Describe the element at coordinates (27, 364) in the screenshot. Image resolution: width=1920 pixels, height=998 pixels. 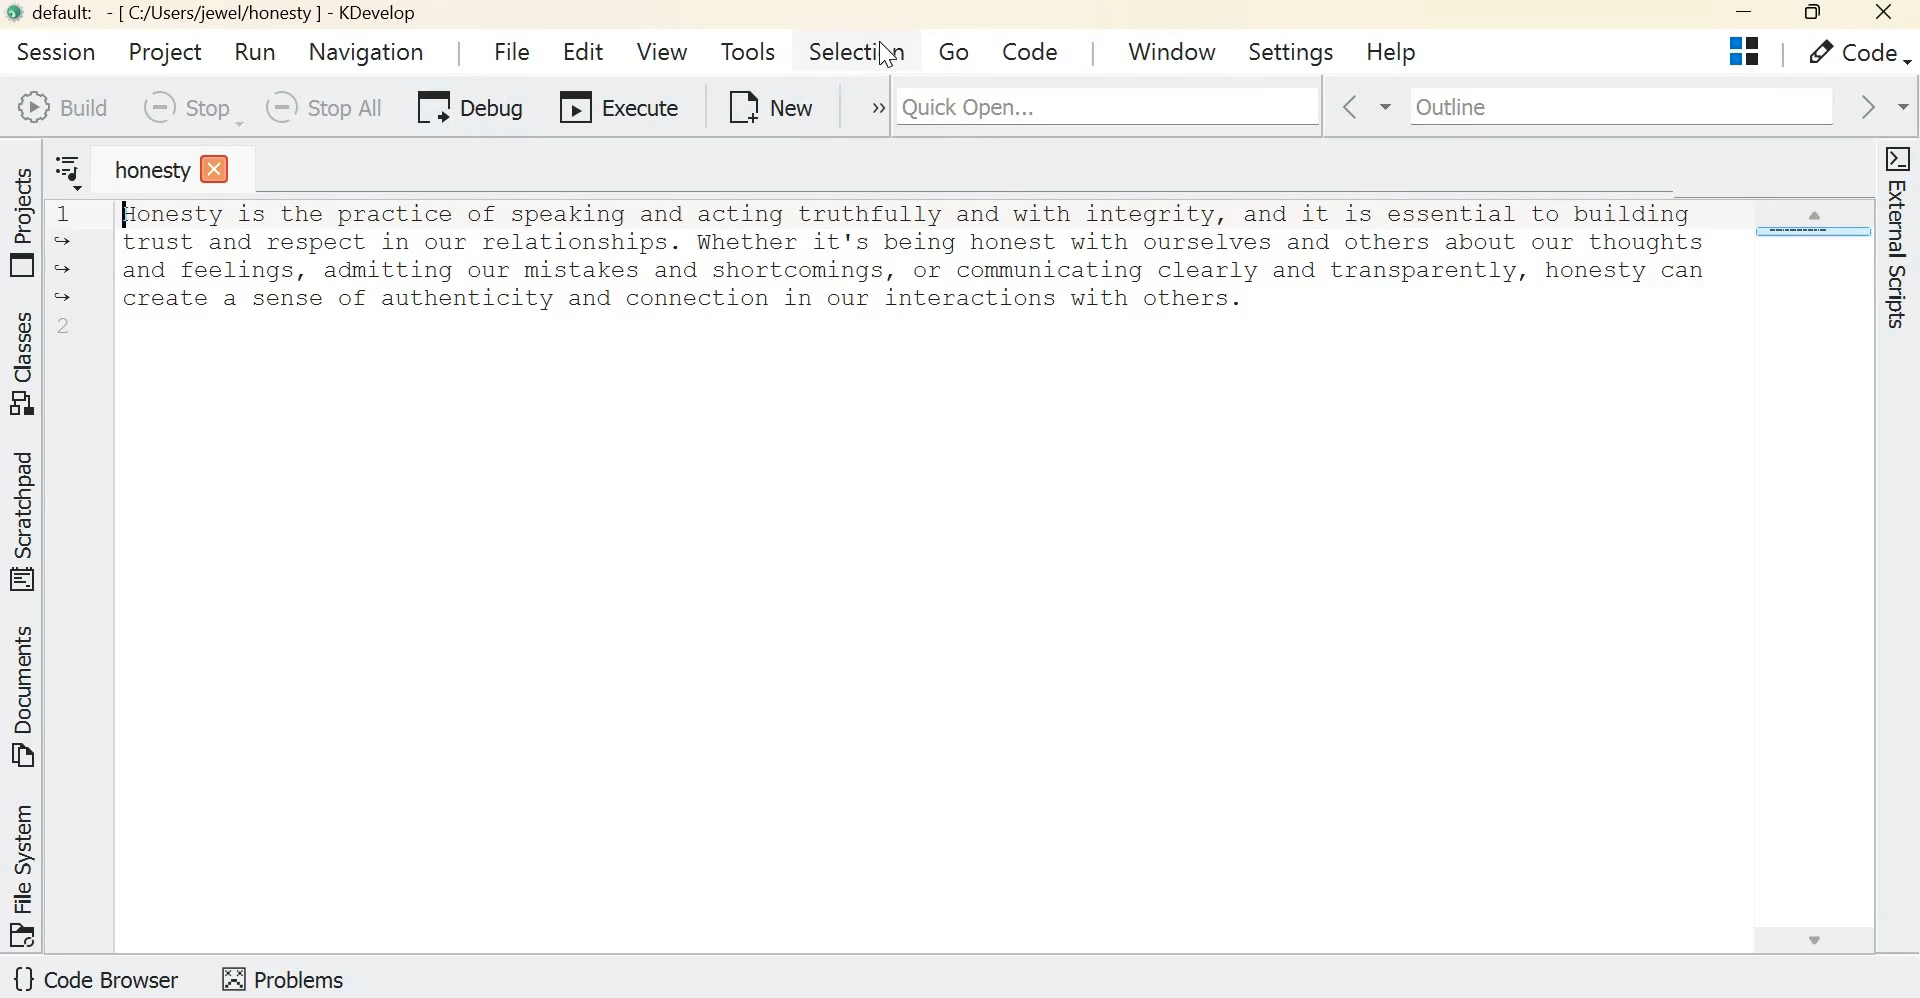
I see `Toggle 'Classes' tool view` at that location.